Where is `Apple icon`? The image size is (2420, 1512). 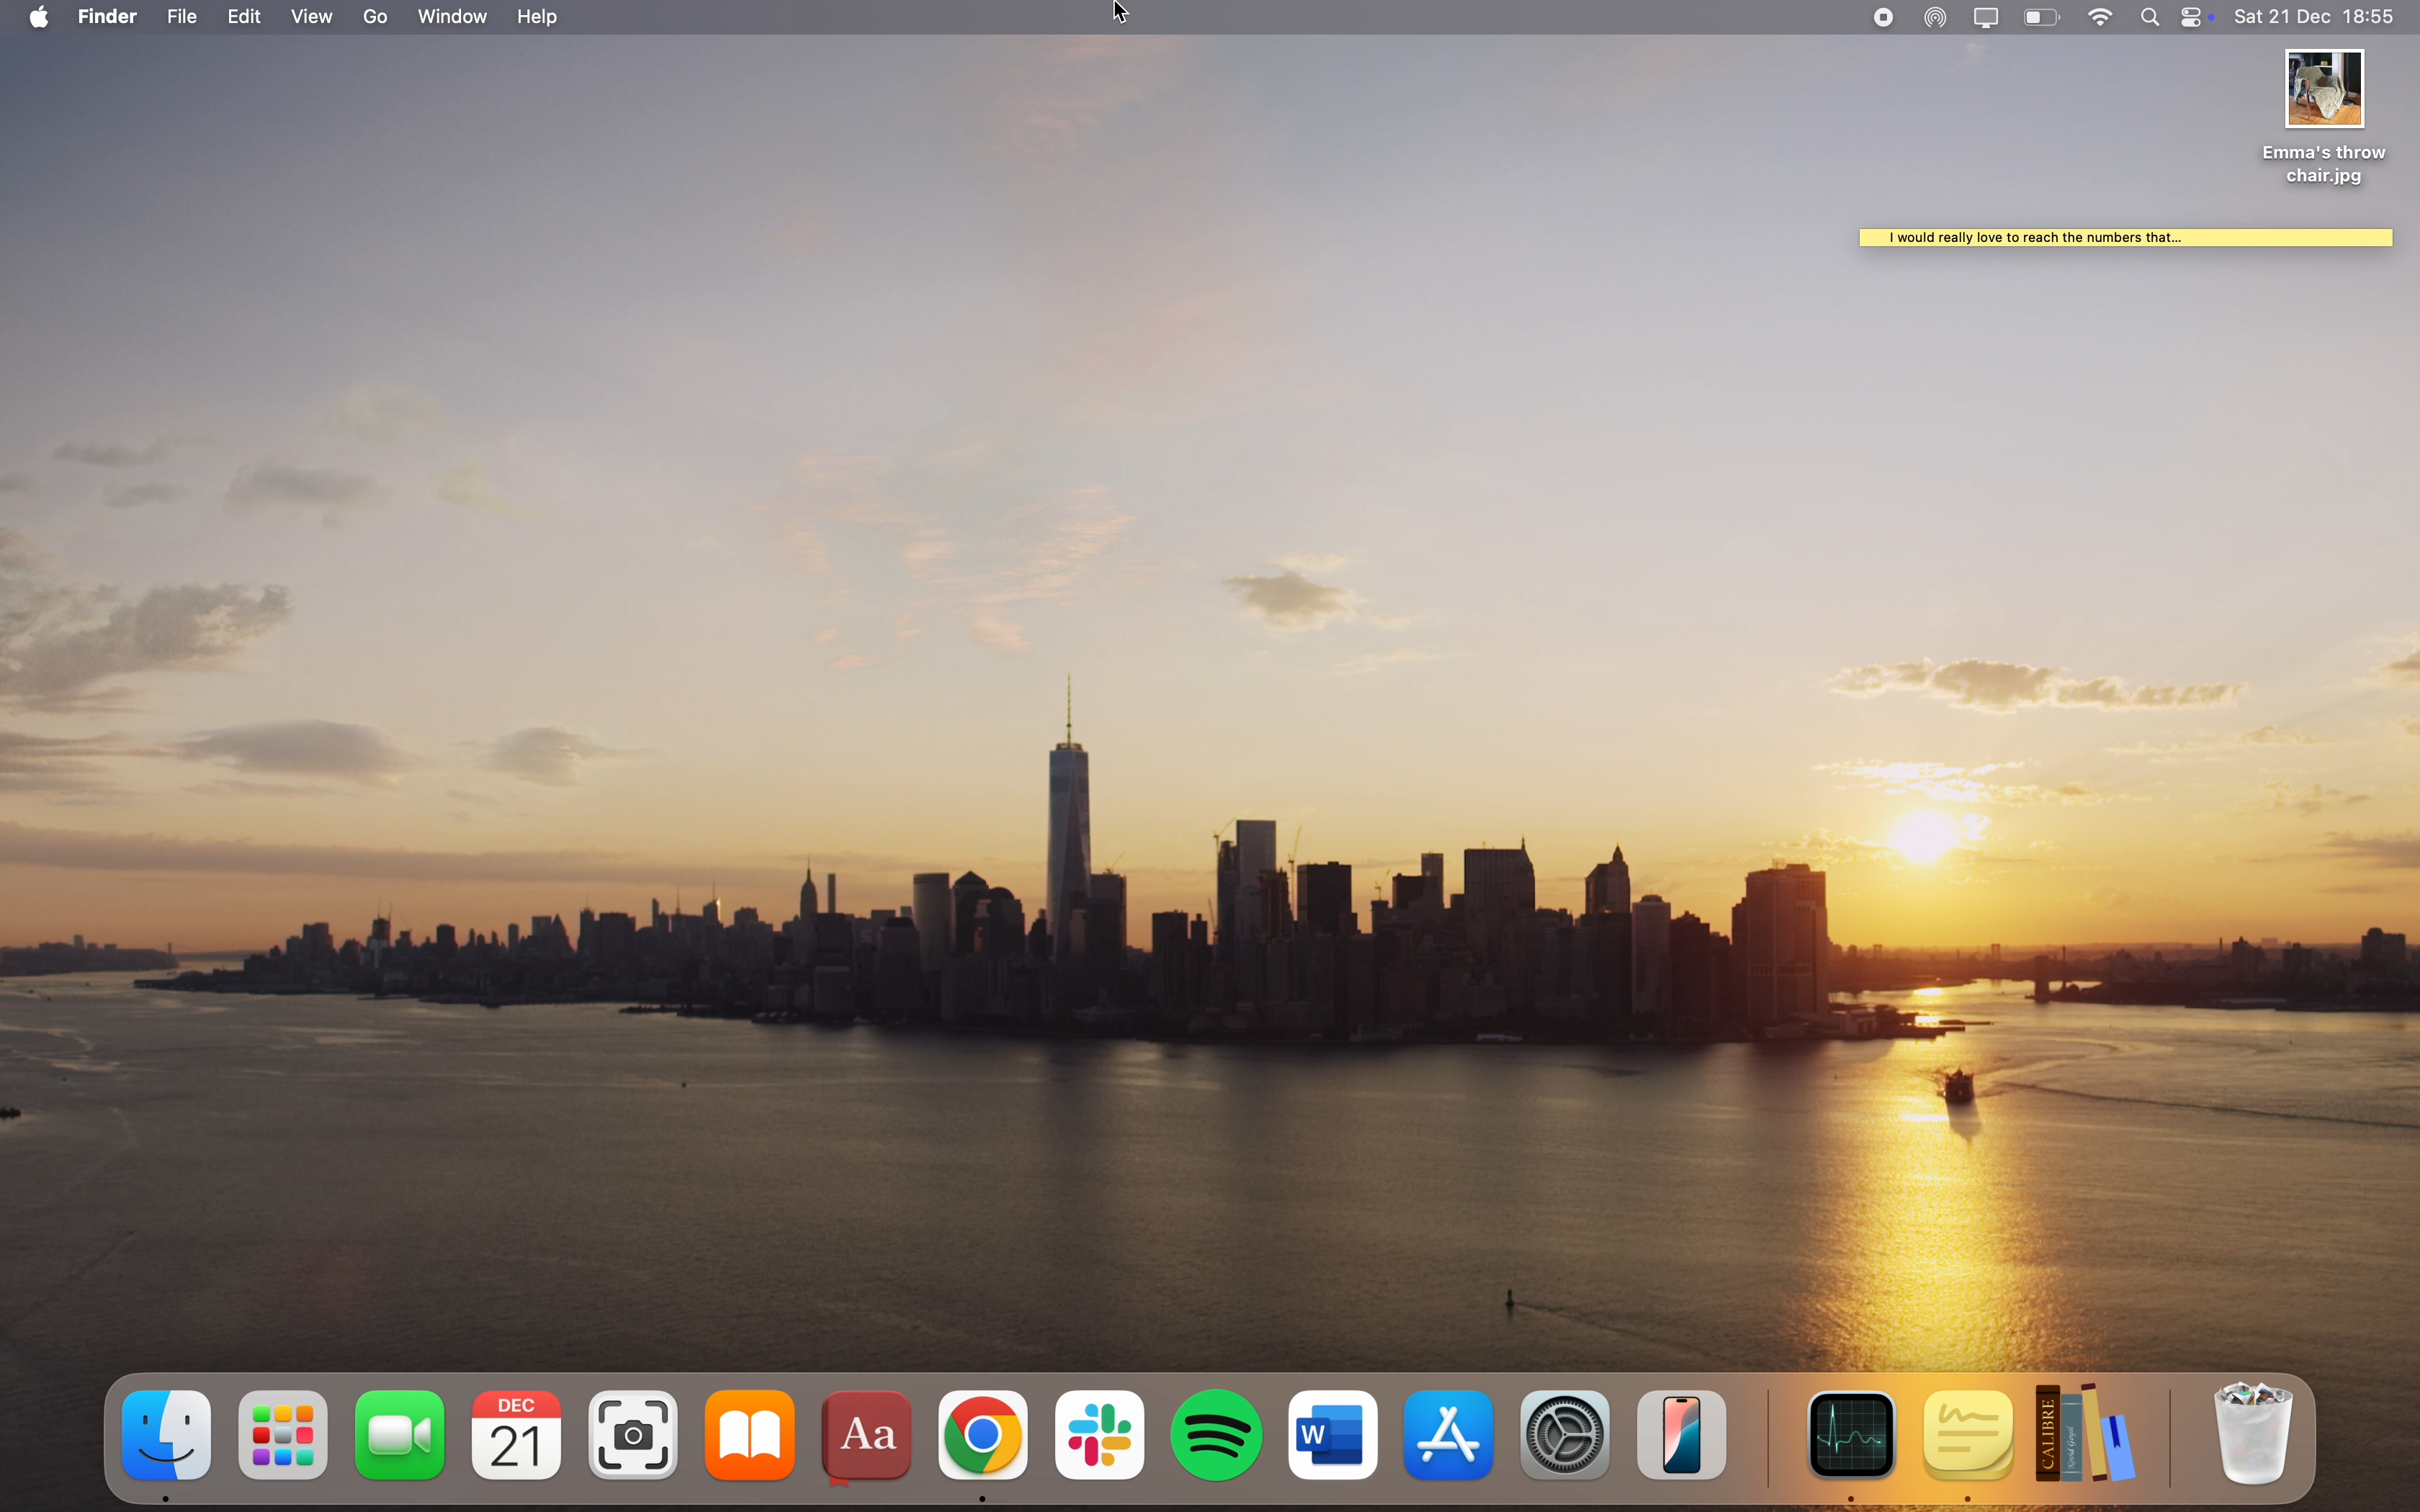 Apple icon is located at coordinates (33, 15).